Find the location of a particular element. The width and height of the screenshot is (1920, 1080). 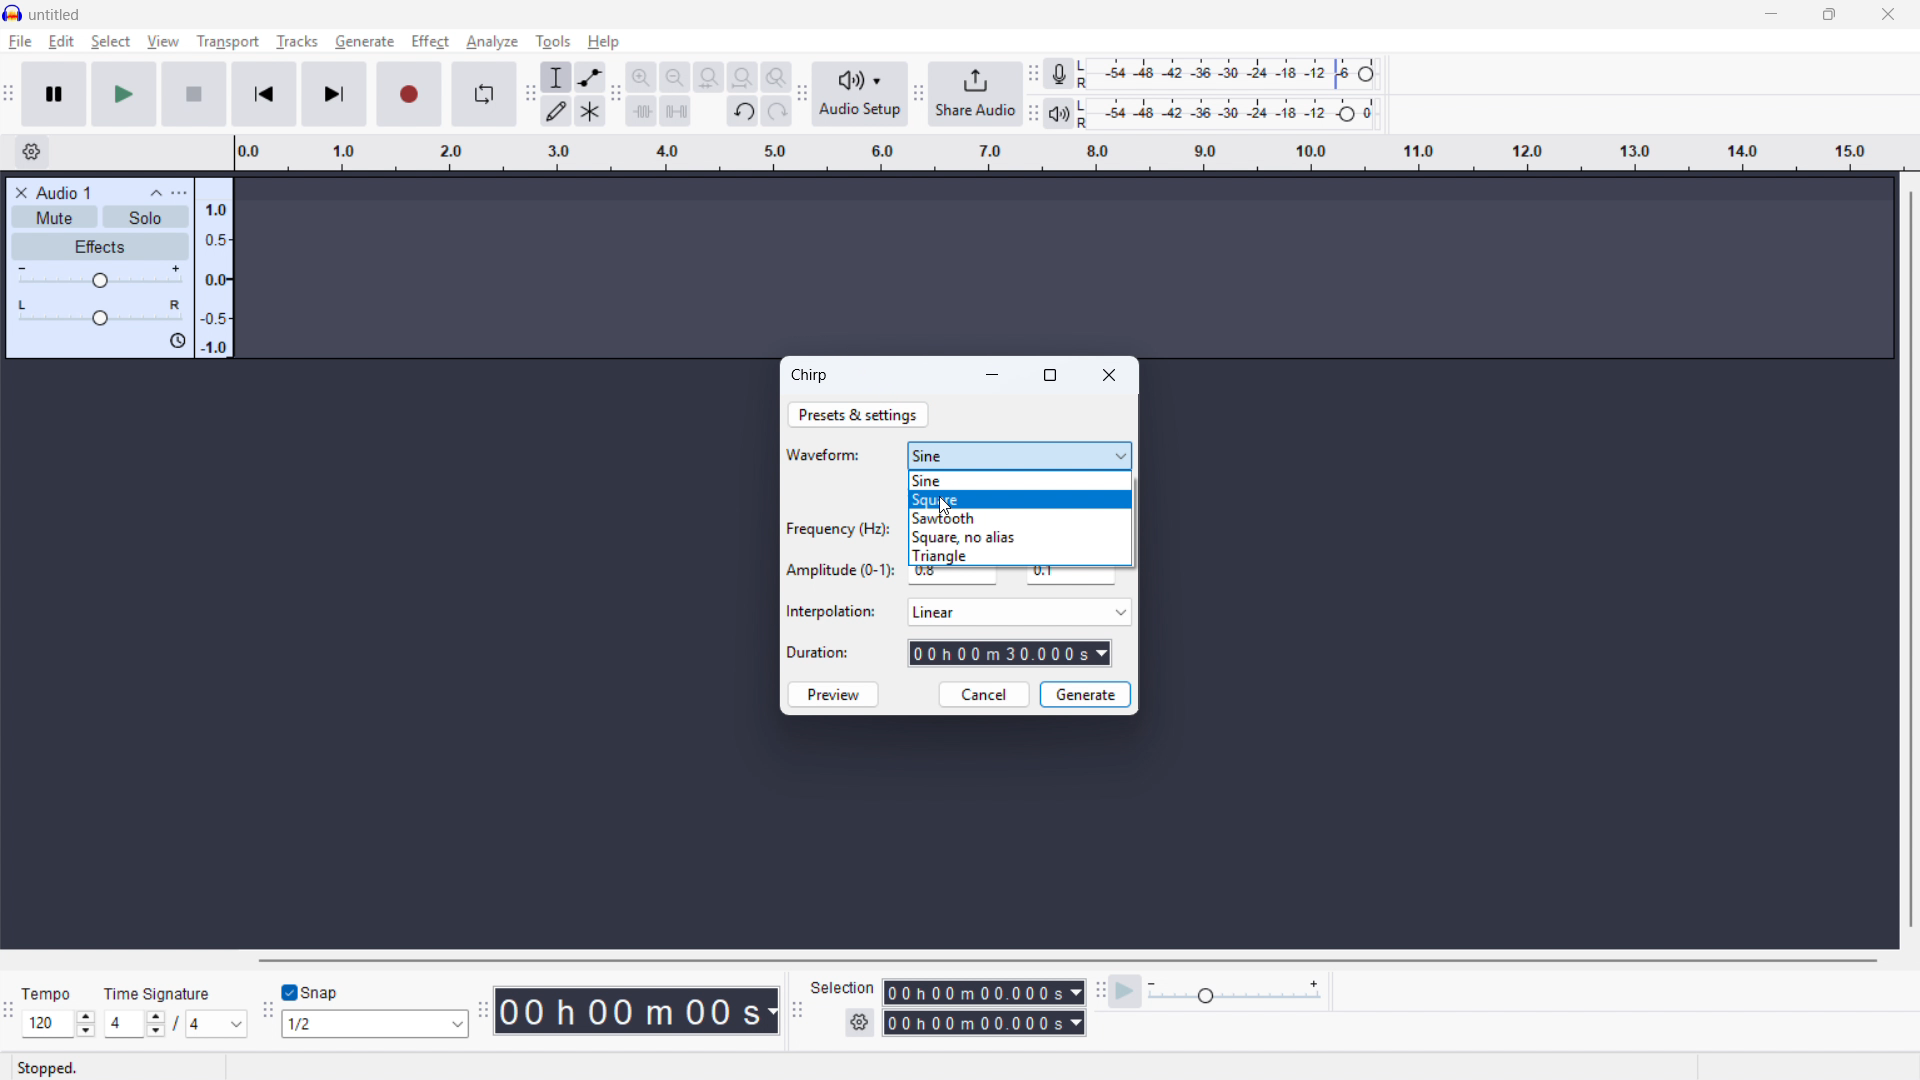

Set snapping  is located at coordinates (375, 1024).